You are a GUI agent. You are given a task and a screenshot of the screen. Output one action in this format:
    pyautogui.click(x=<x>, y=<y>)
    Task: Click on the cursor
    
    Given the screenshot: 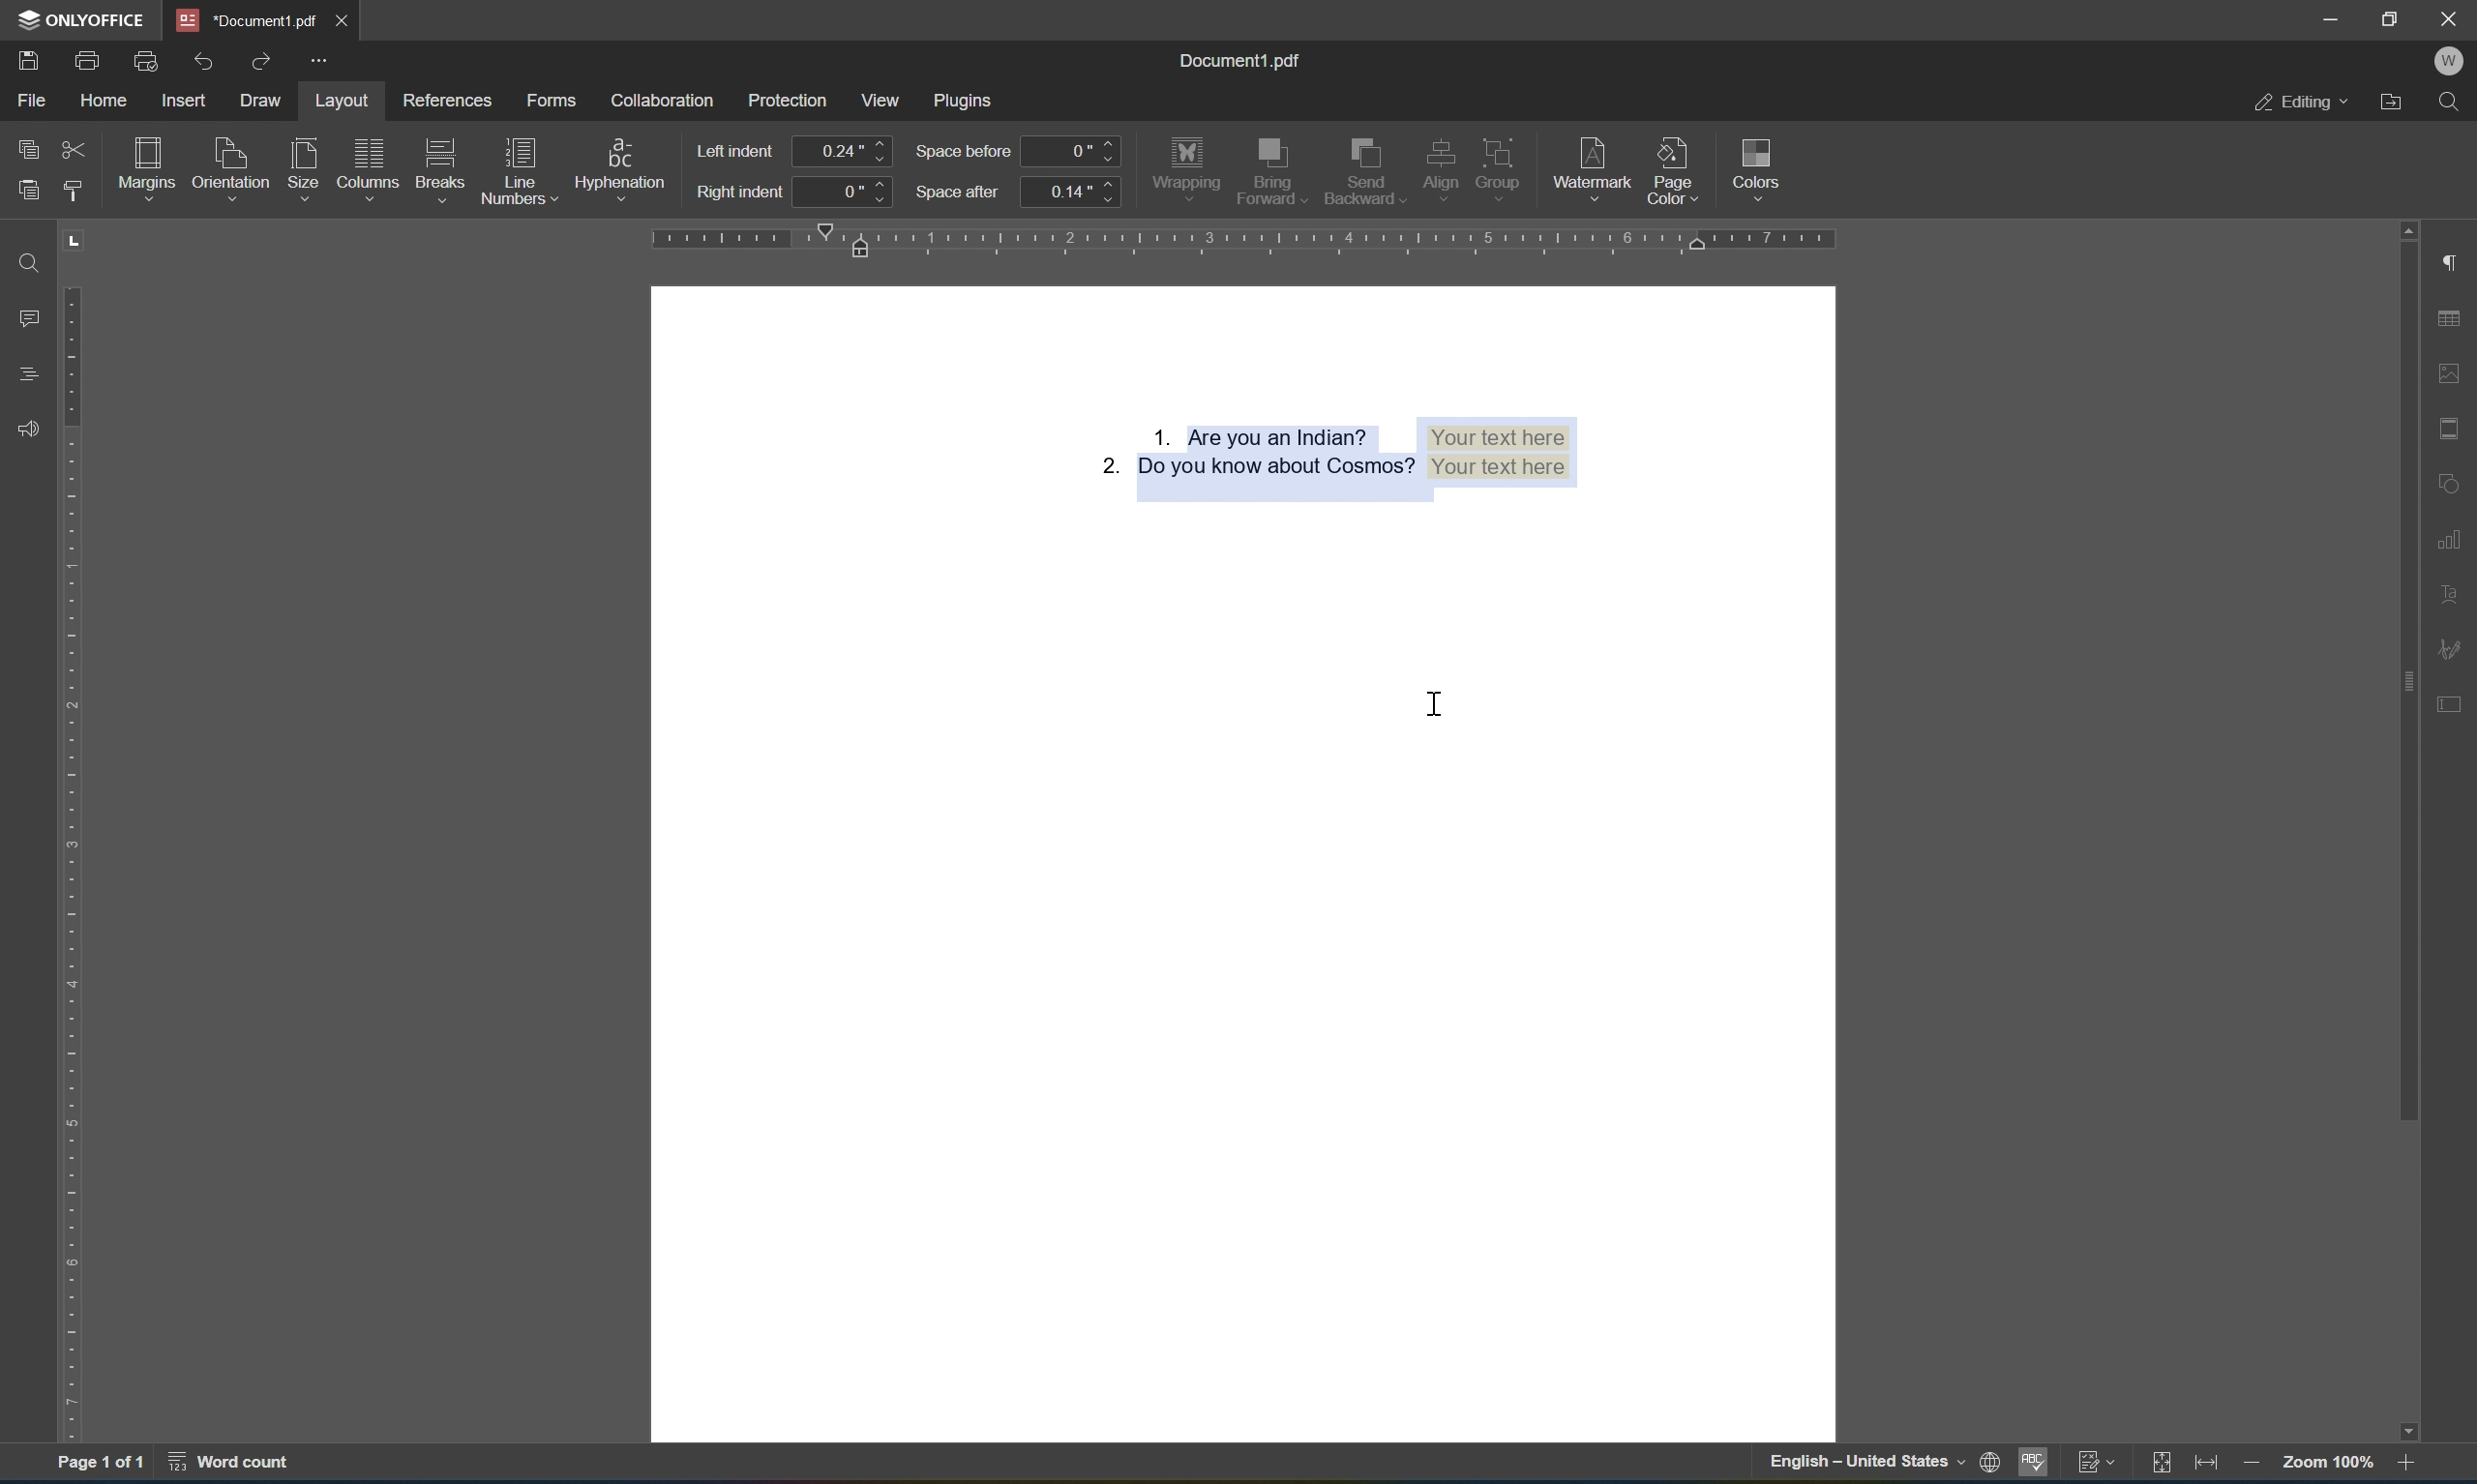 What is the action you would take?
    pyautogui.click(x=1445, y=700)
    